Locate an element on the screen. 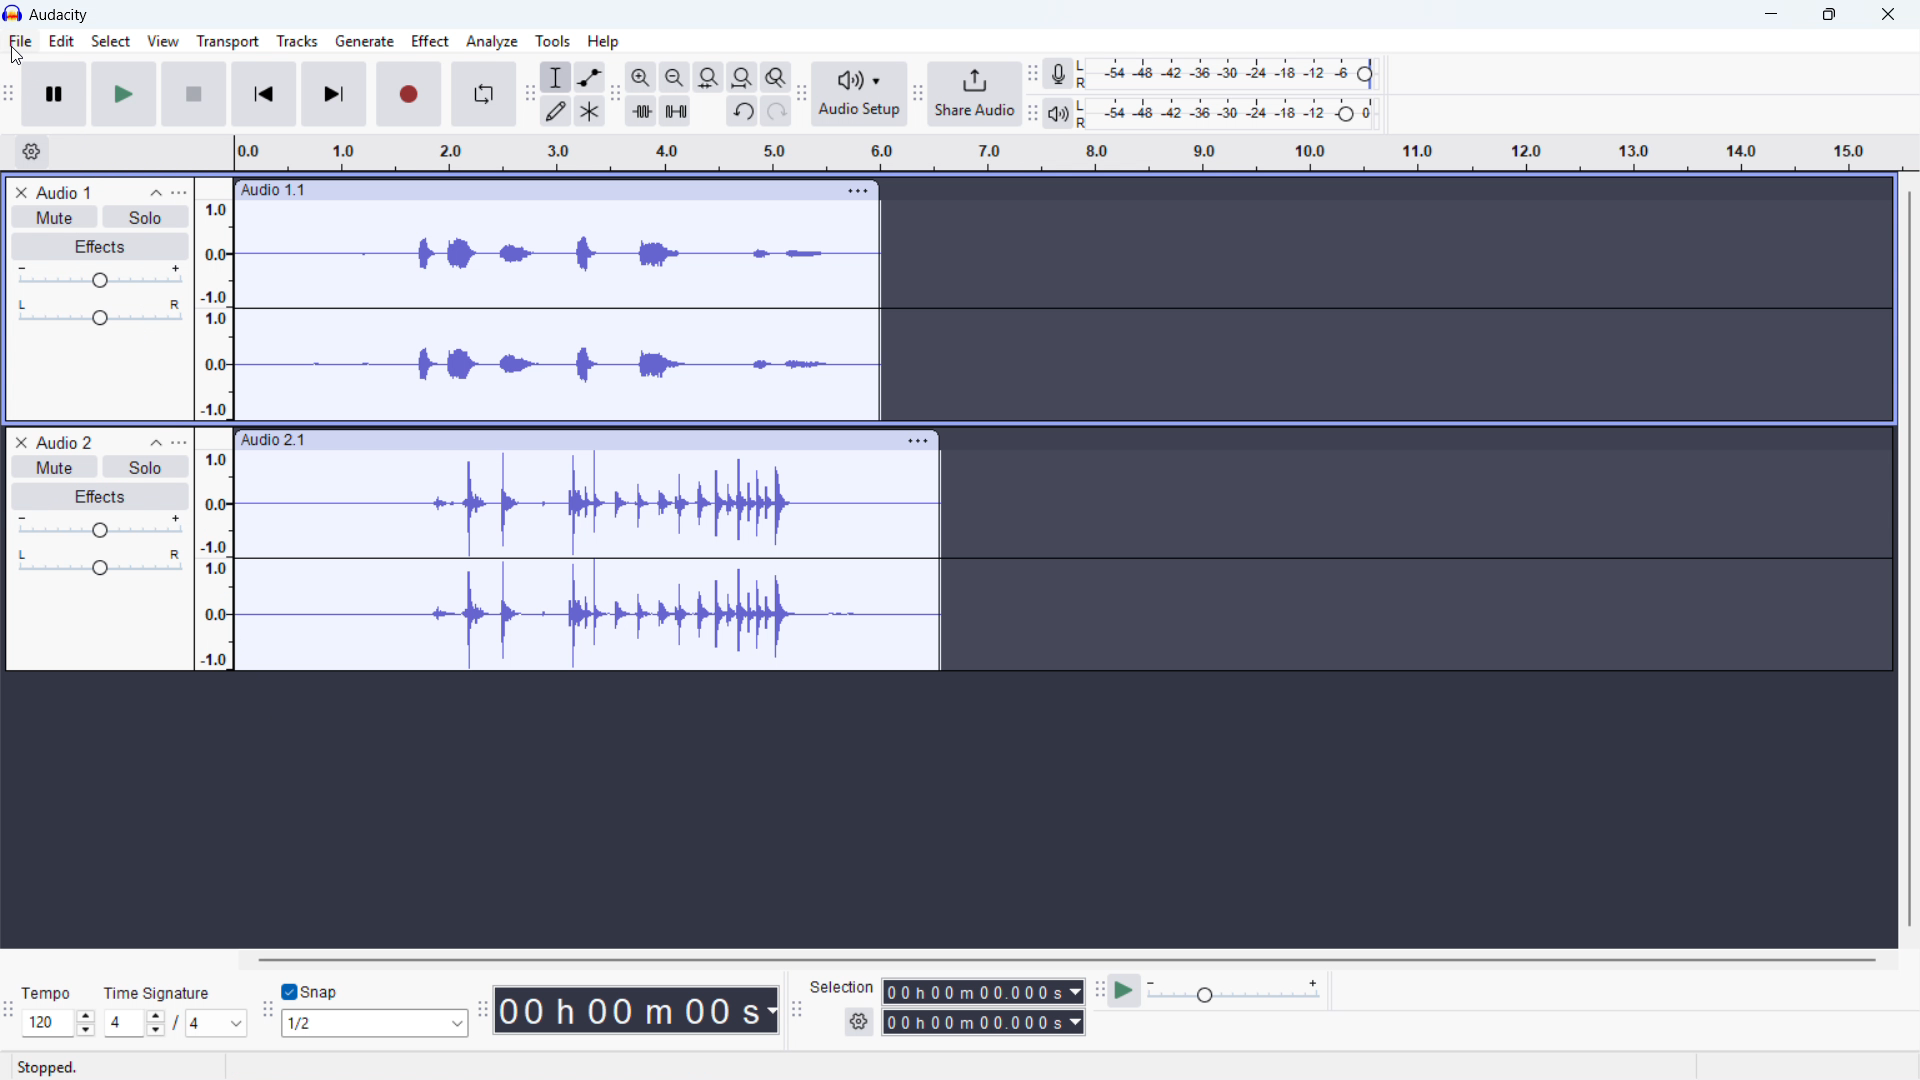 The width and height of the screenshot is (1920, 1080). Recording metre toolbar is located at coordinates (1032, 74).